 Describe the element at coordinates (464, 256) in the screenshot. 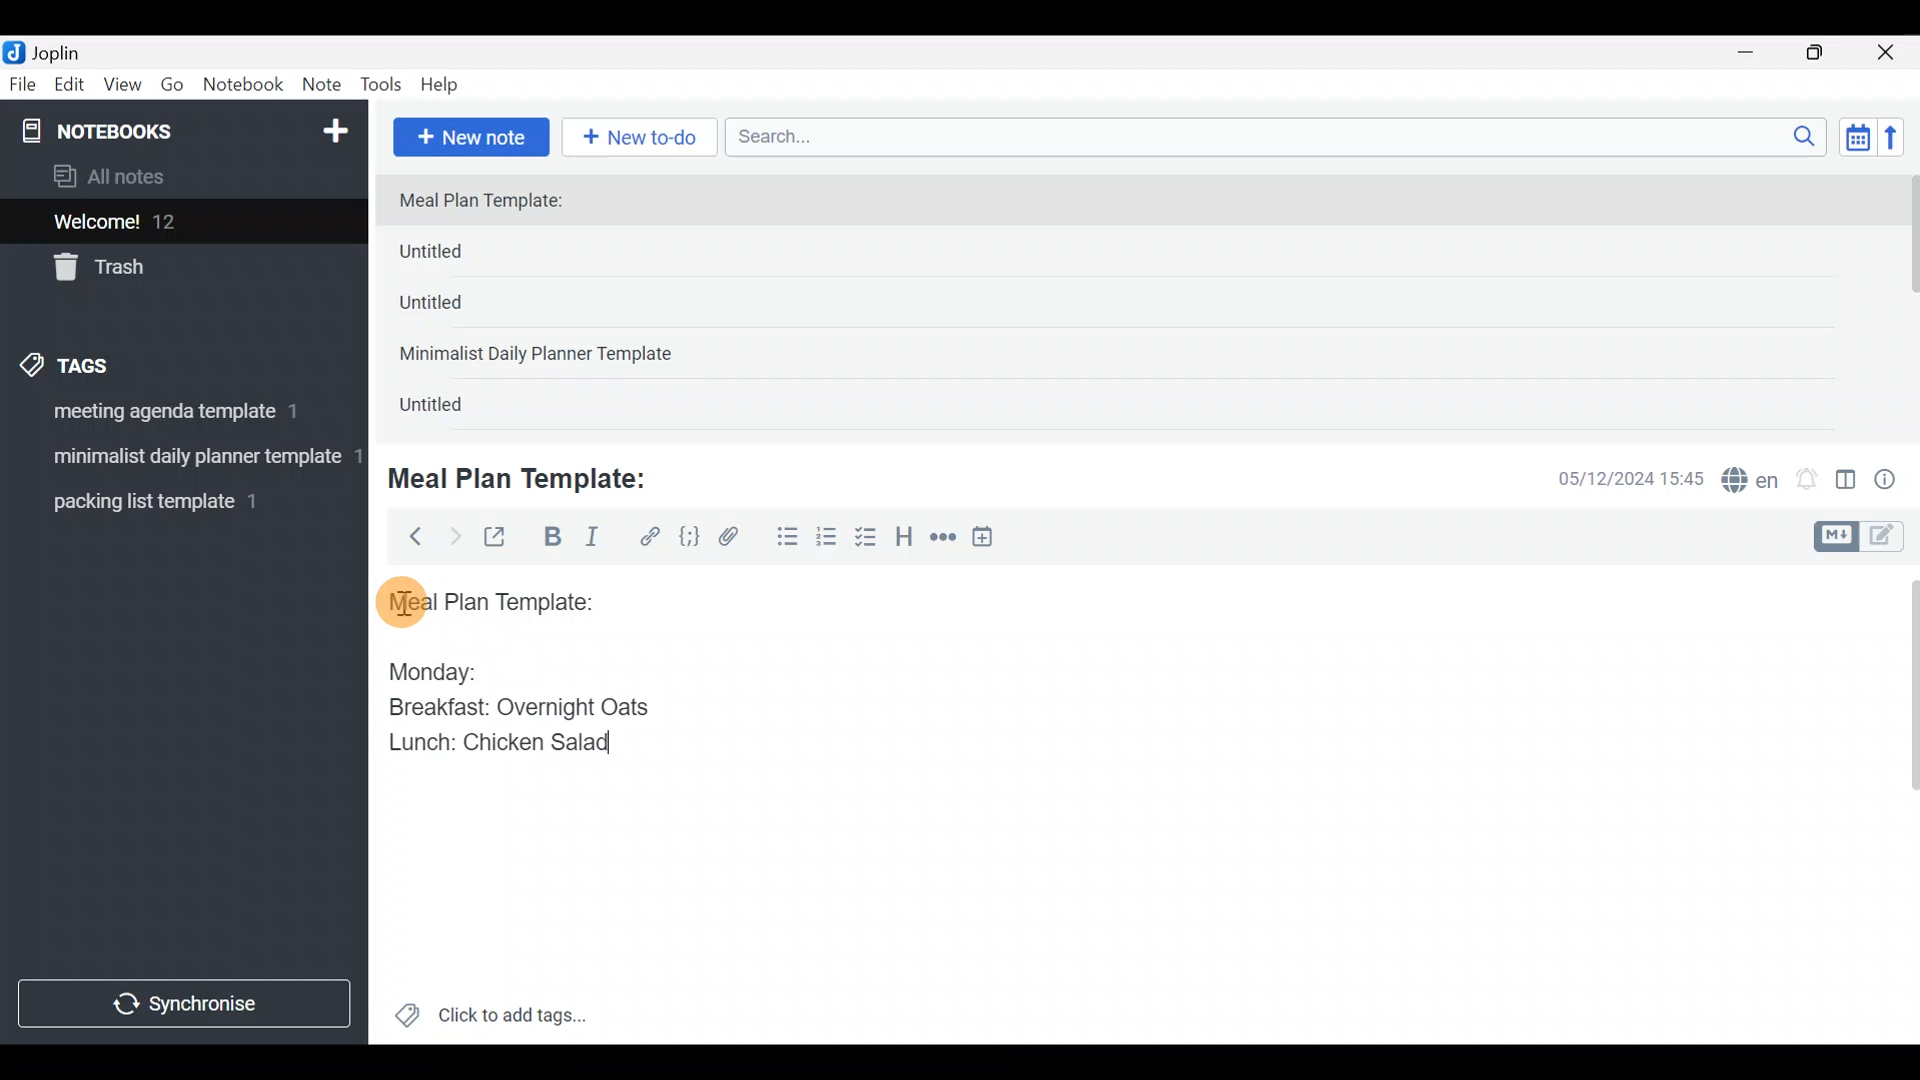

I see `Untitled` at that location.